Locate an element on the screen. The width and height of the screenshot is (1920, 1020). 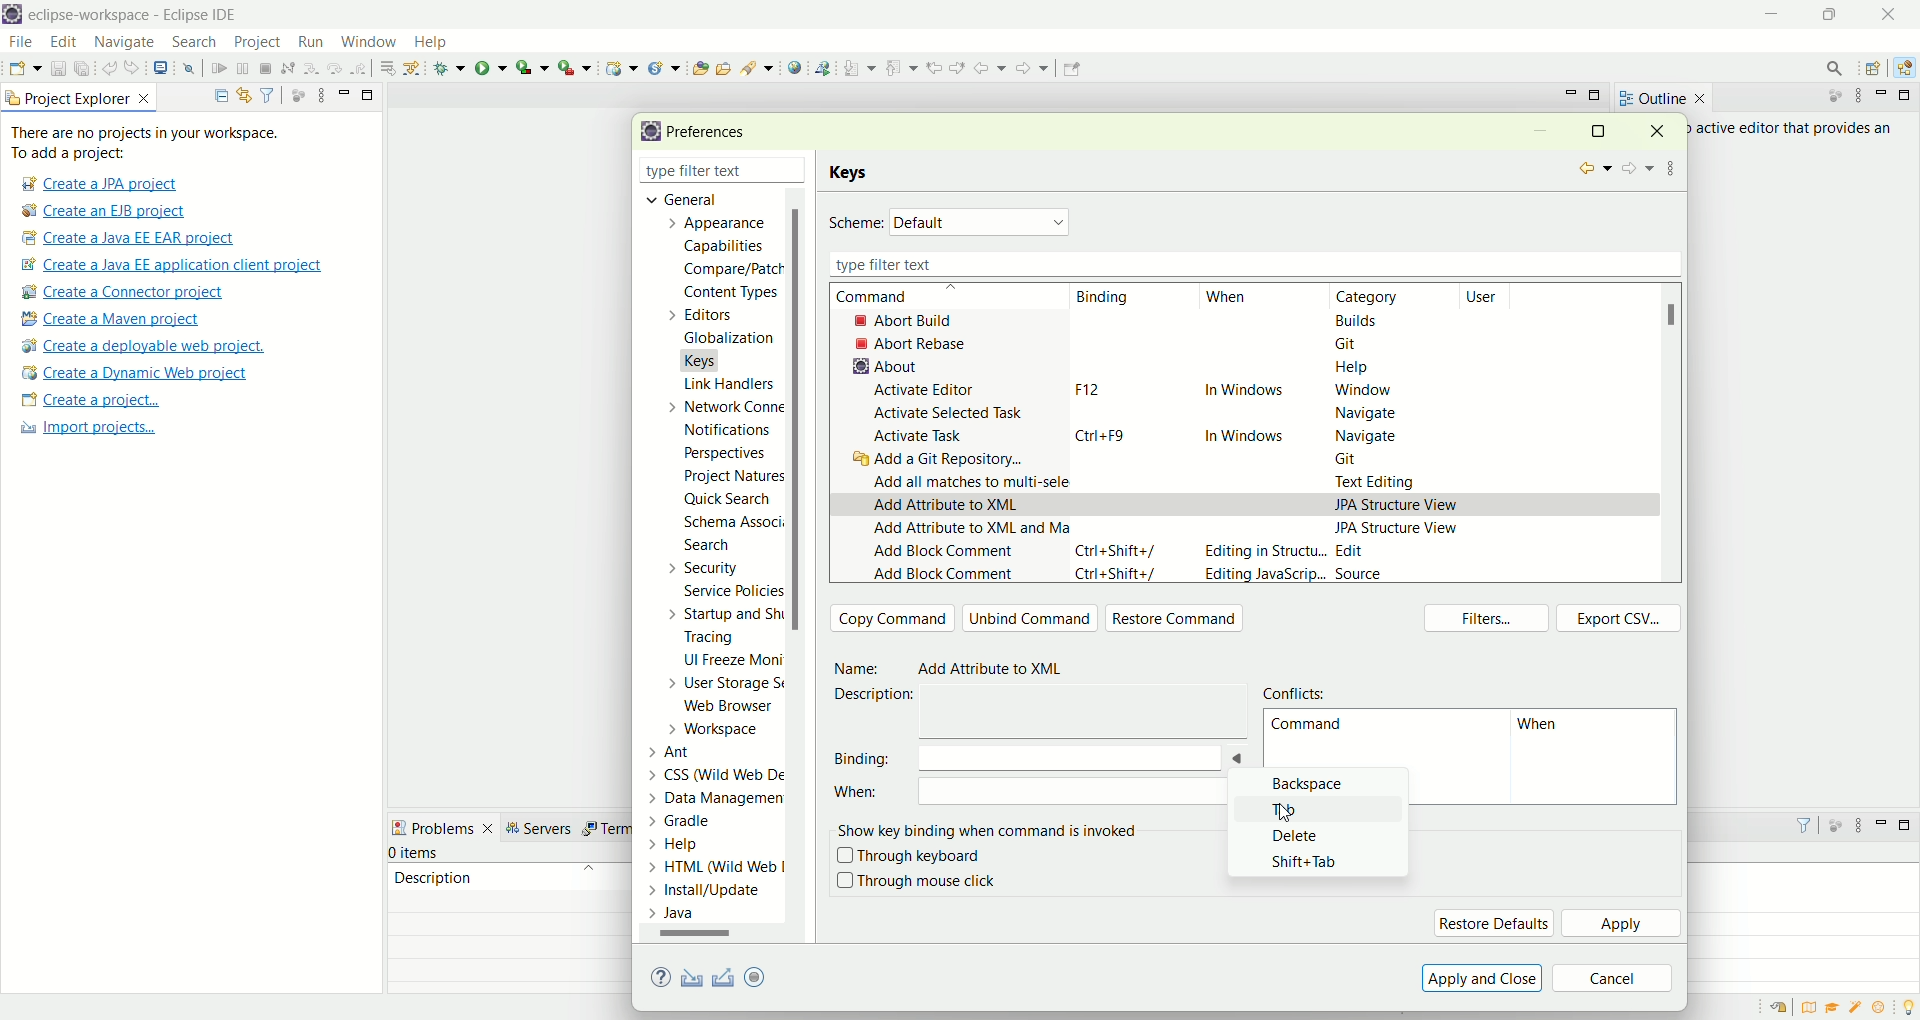
activate editor is located at coordinates (928, 390).